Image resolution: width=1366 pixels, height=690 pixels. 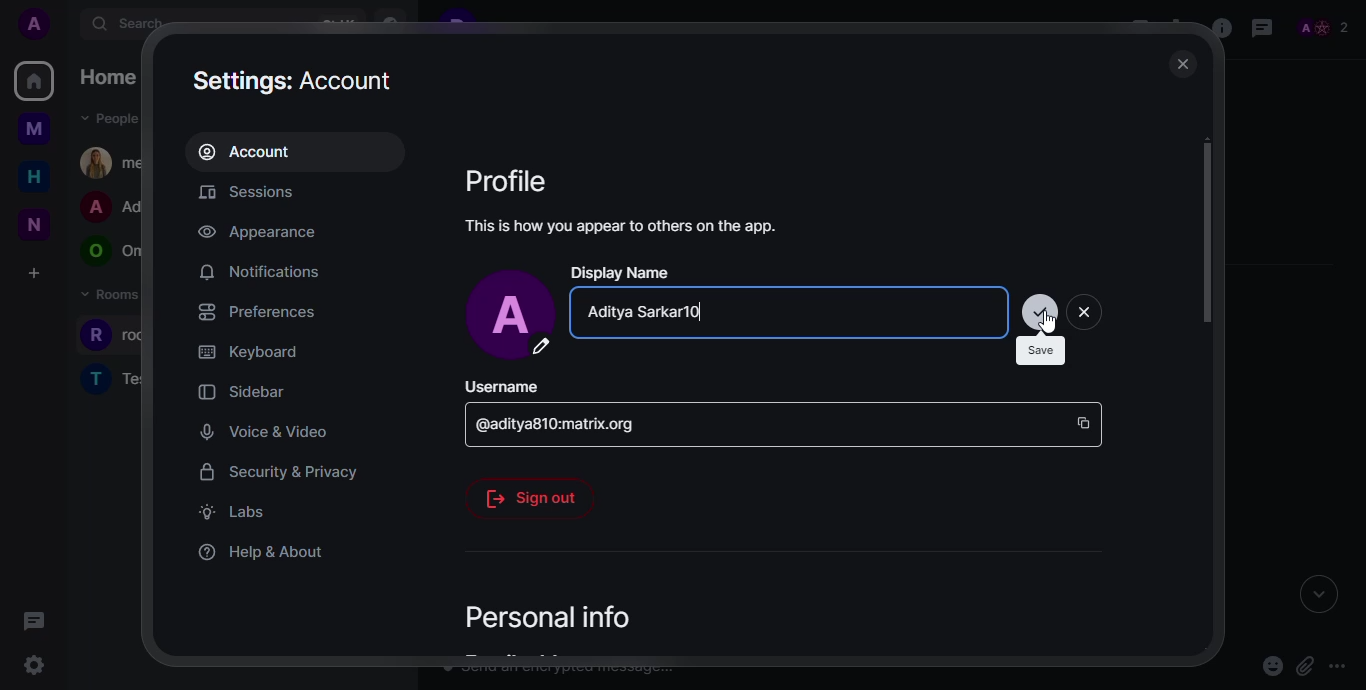 What do you see at coordinates (262, 551) in the screenshot?
I see `help ` at bounding box center [262, 551].